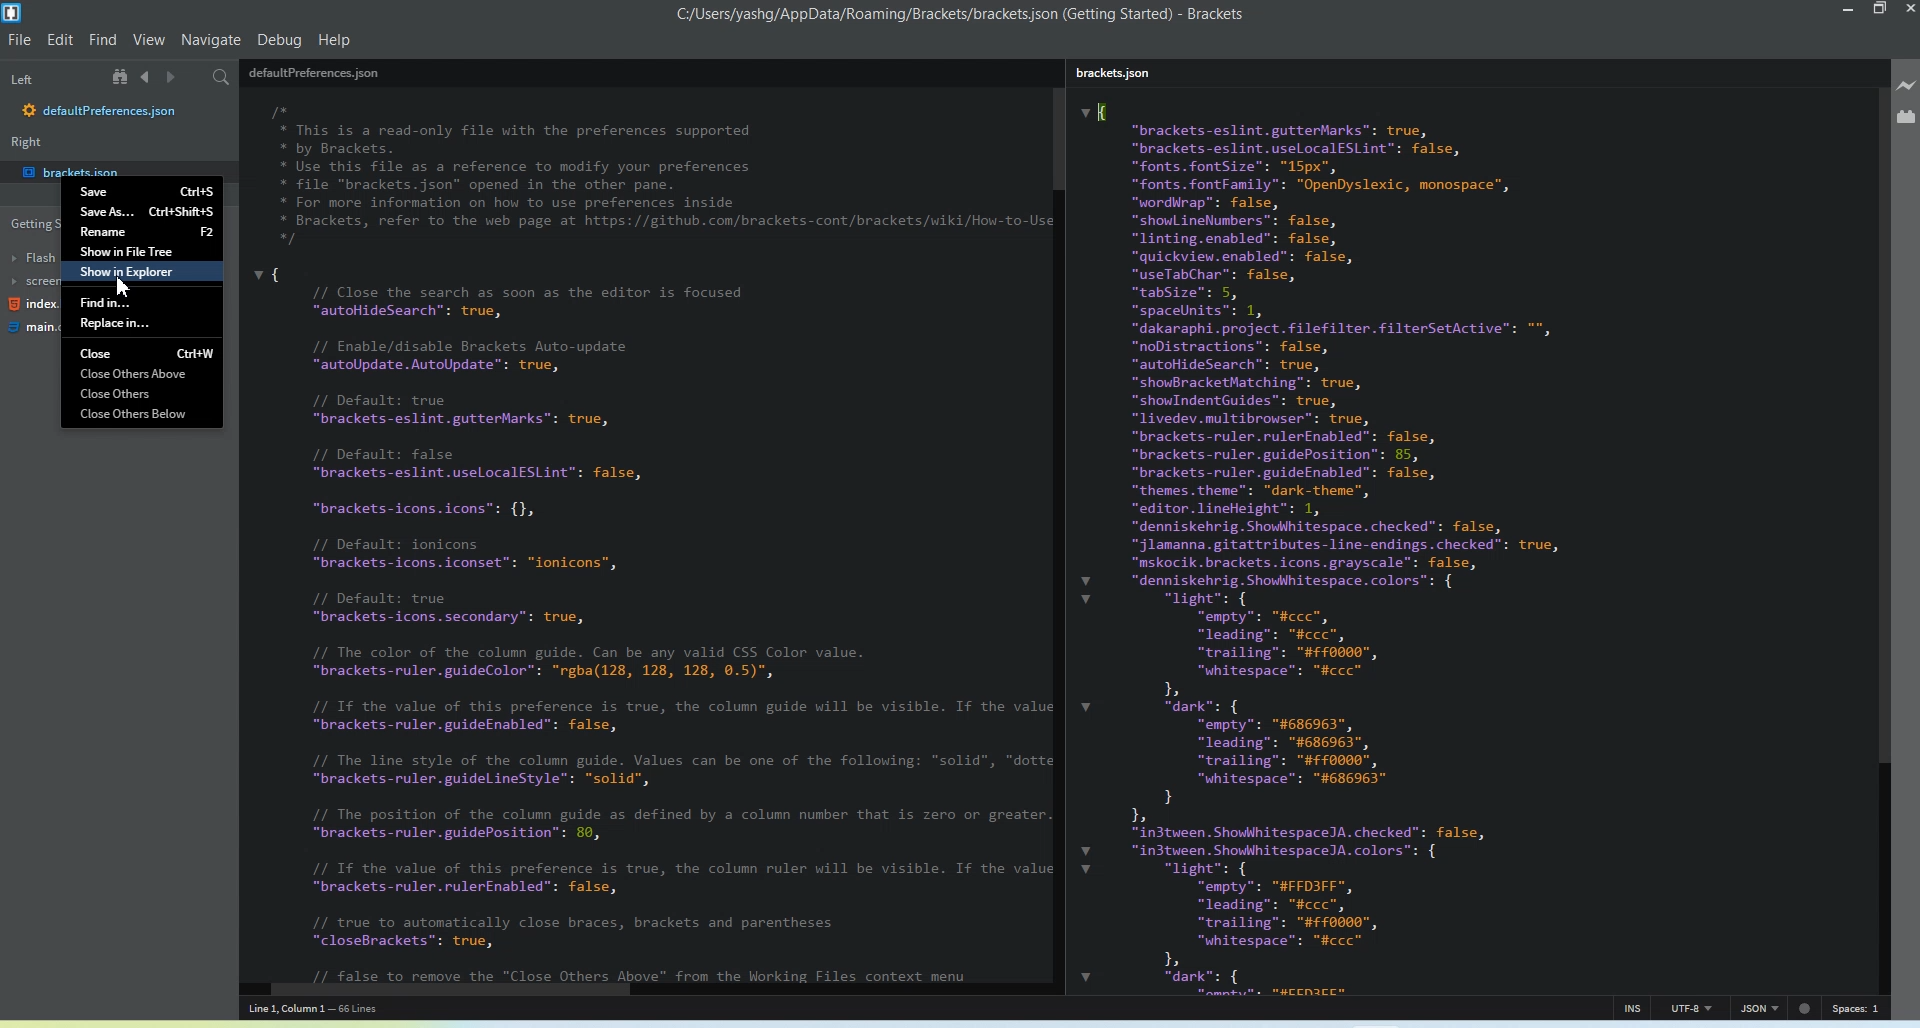 The image size is (1920, 1028). What do you see at coordinates (1906, 86) in the screenshot?
I see `Live Preview` at bounding box center [1906, 86].